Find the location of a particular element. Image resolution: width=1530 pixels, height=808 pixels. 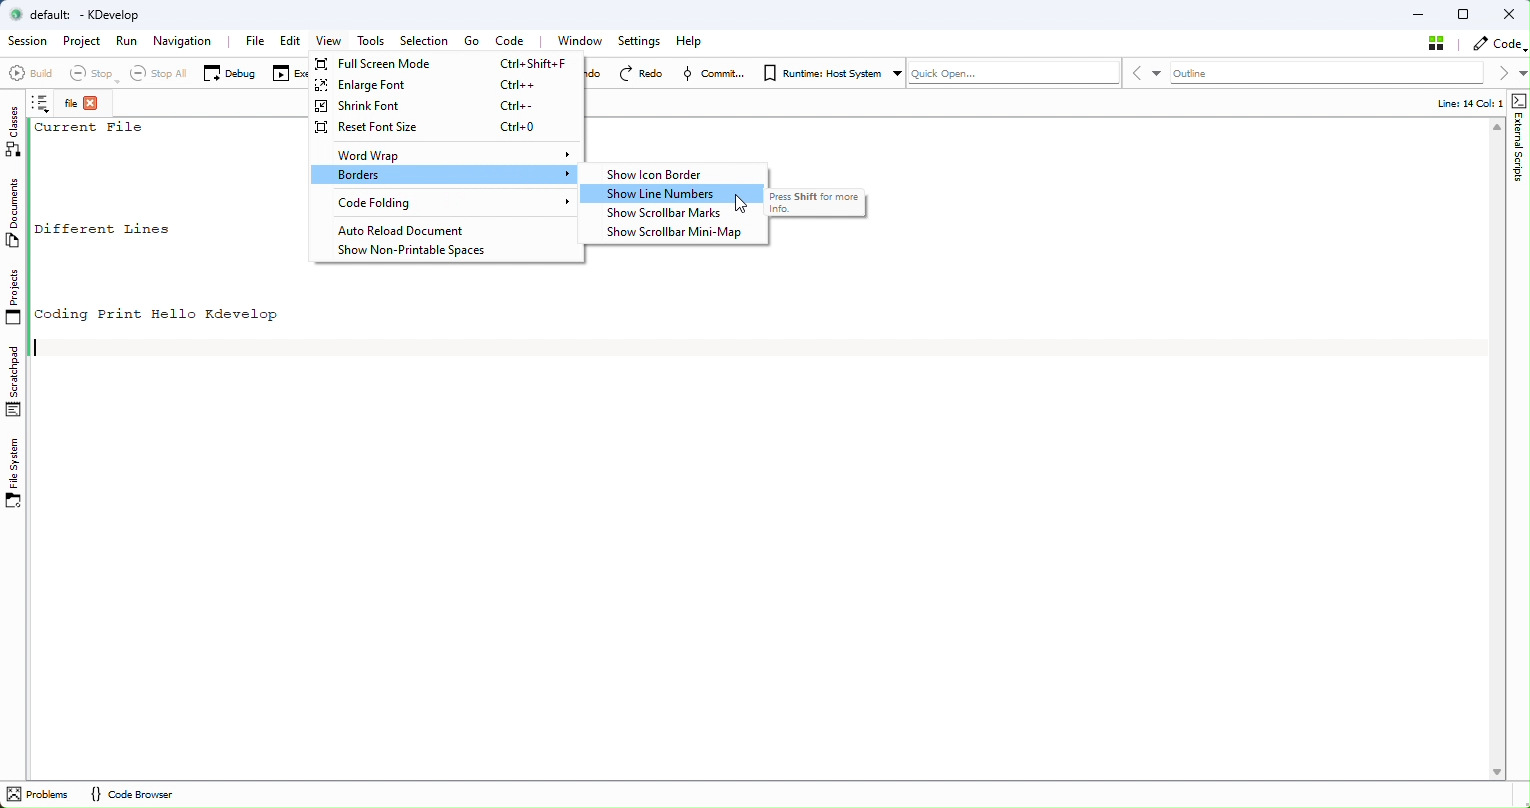

Minimize is located at coordinates (1419, 13).